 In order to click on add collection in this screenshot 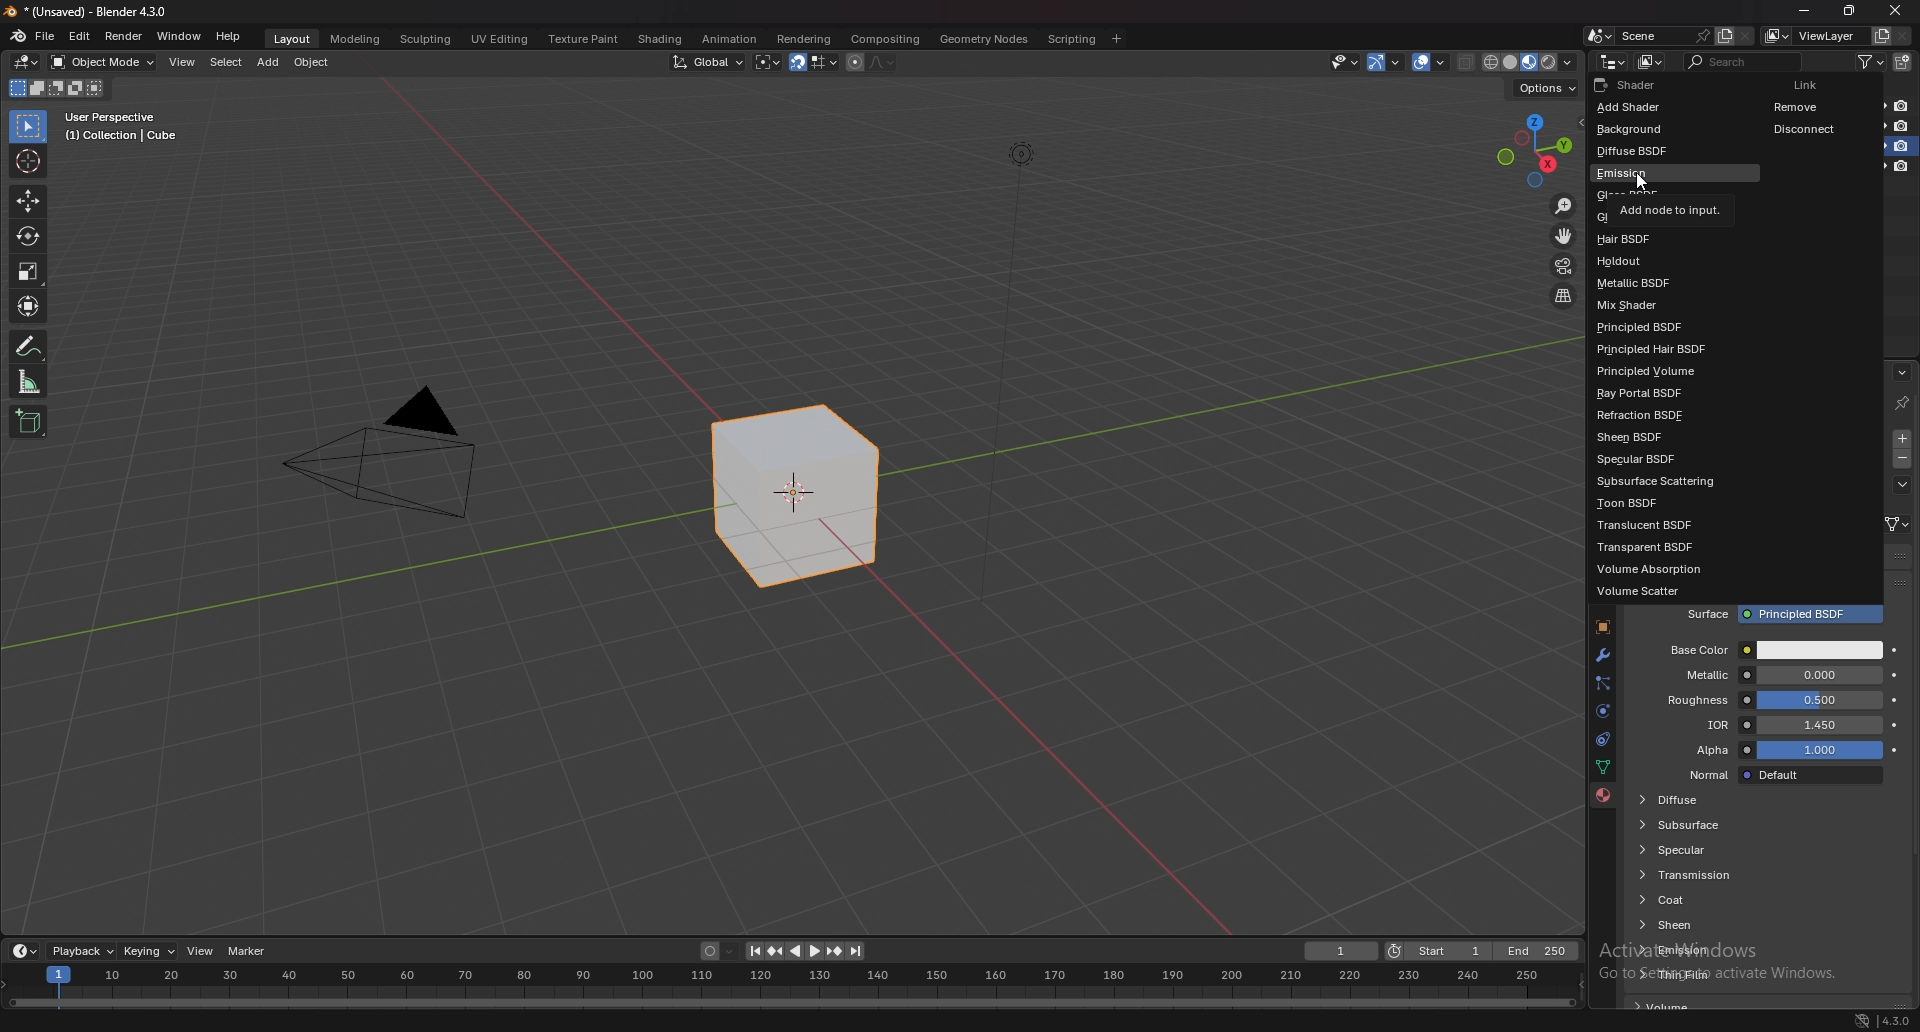, I will do `click(1904, 62)`.